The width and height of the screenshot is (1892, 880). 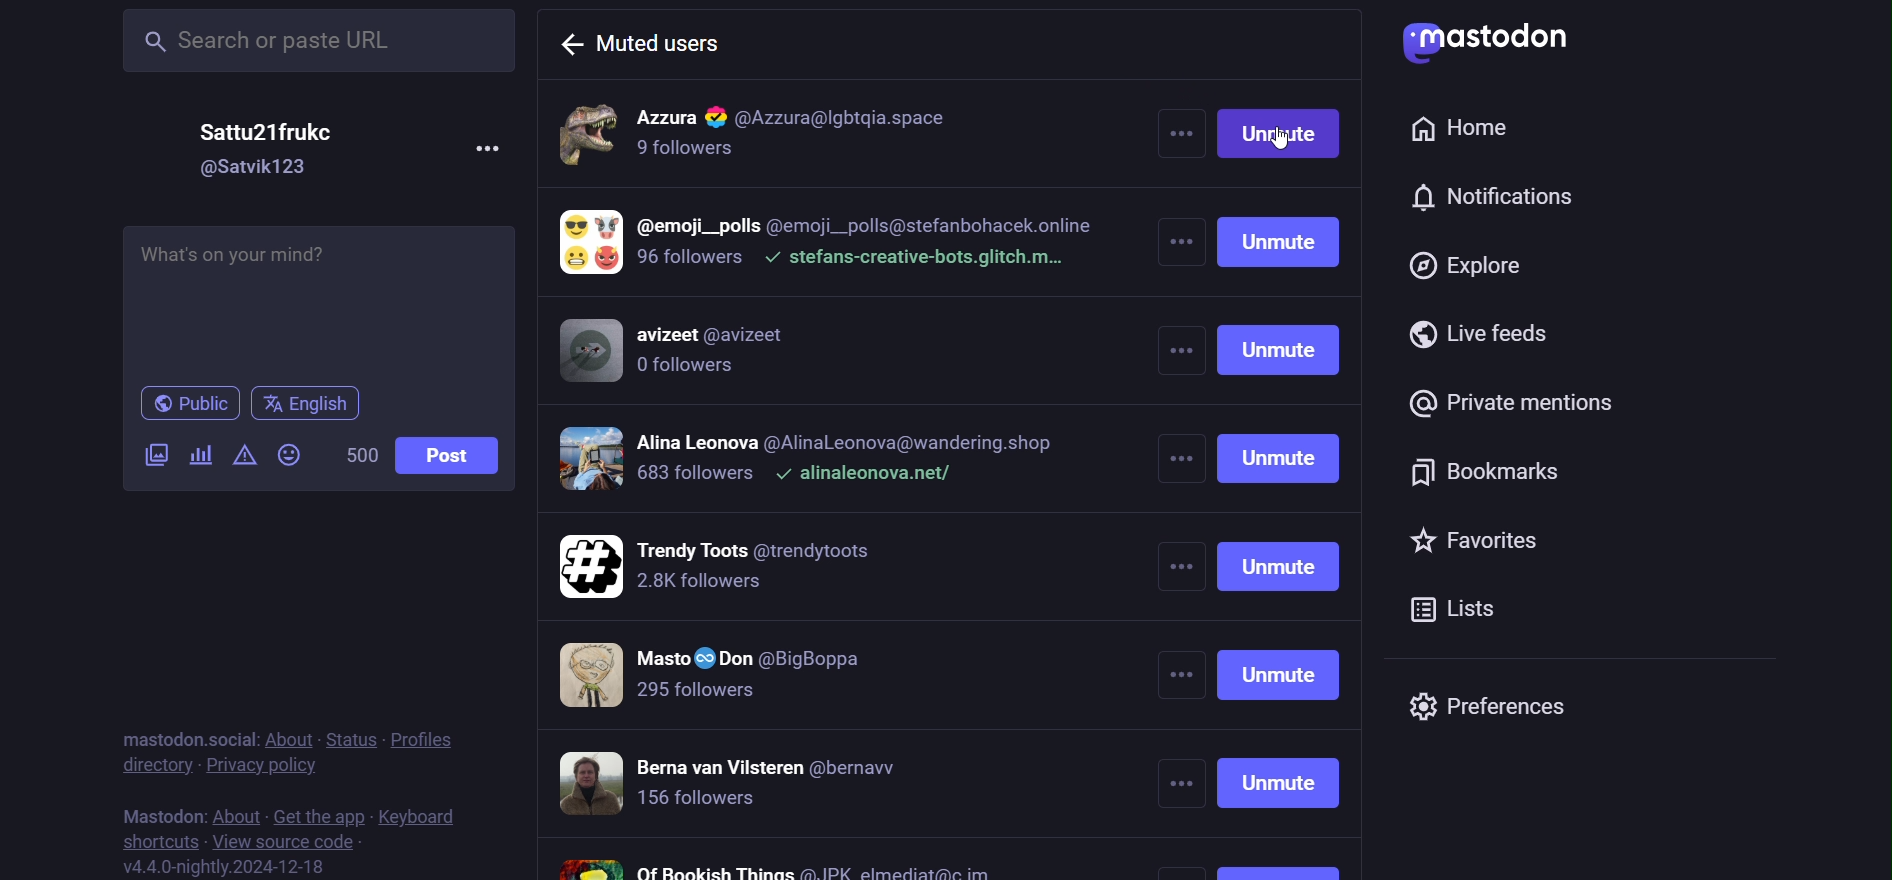 What do you see at coordinates (695, 356) in the screenshot?
I see `muted user 3` at bounding box center [695, 356].